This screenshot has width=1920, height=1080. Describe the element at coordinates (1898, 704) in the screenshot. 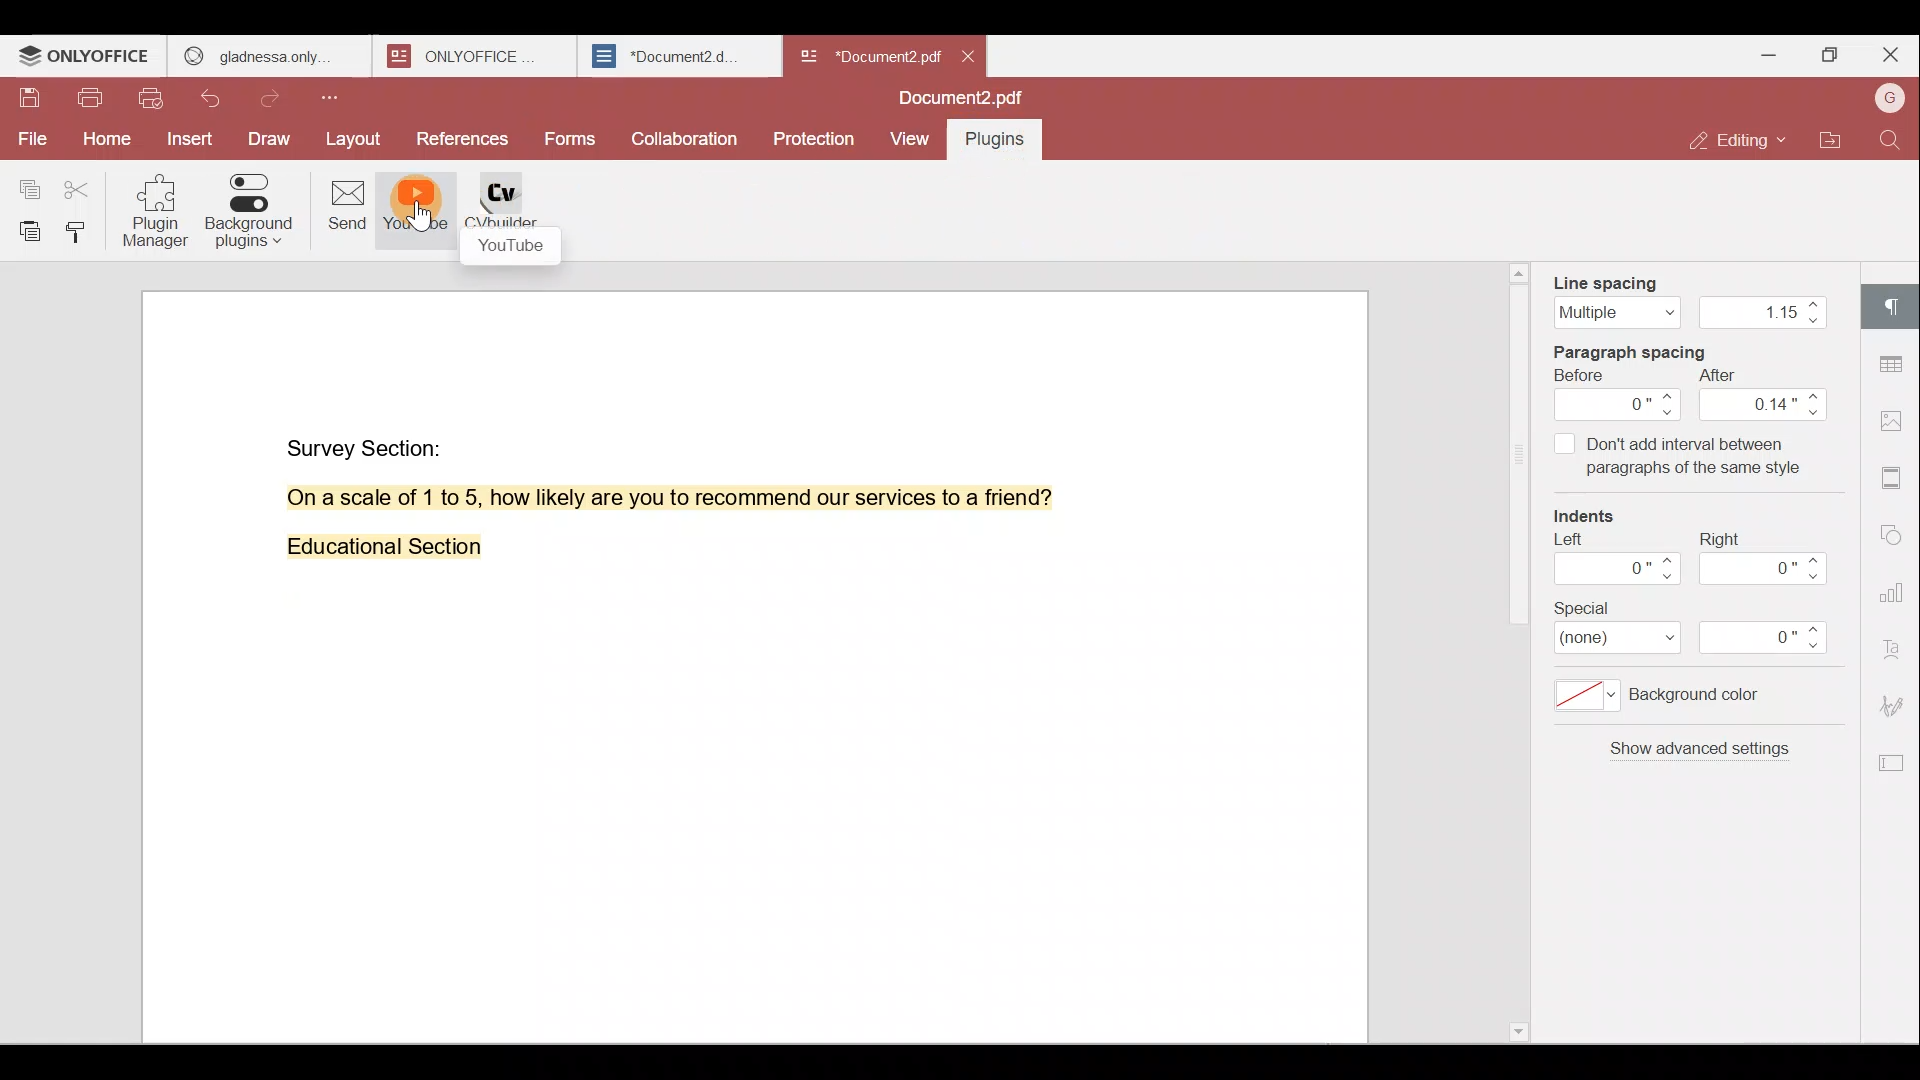

I see `Signature settings` at that location.